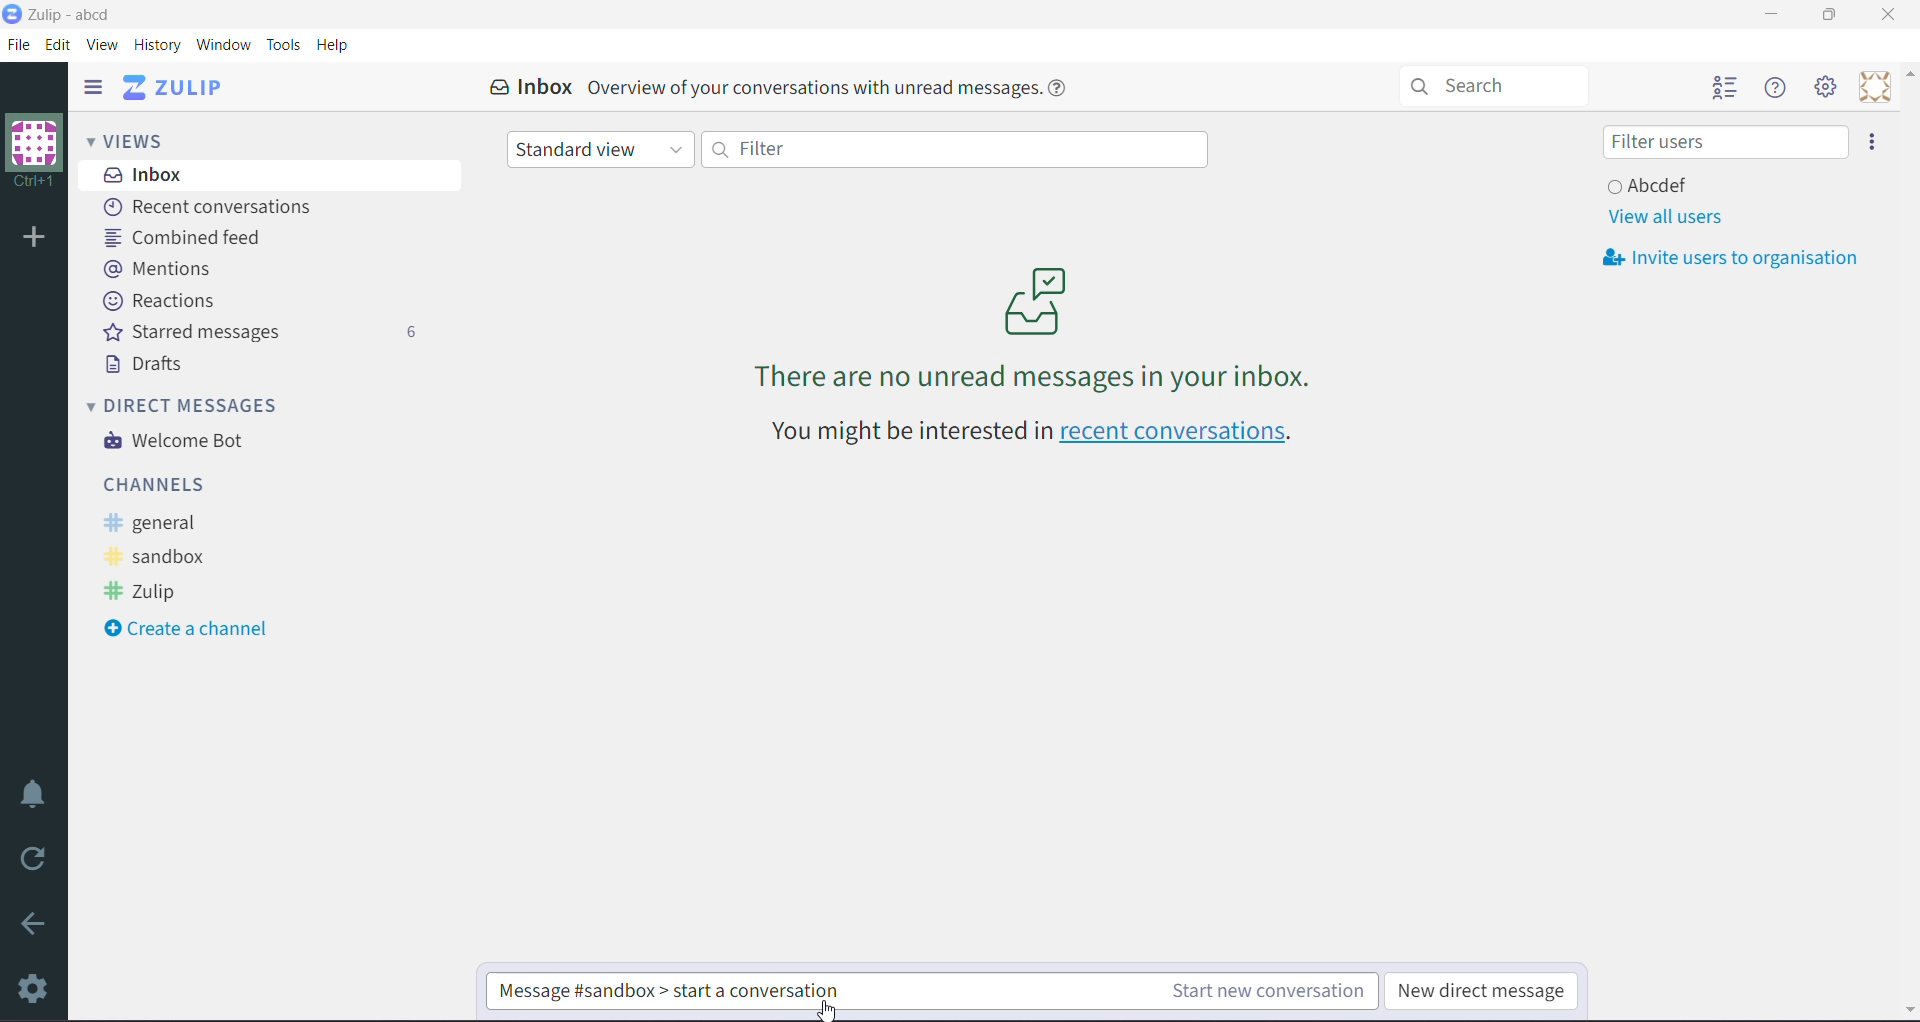 Image resolution: width=1920 pixels, height=1022 pixels. What do you see at coordinates (179, 442) in the screenshot?
I see `Welcome Bot` at bounding box center [179, 442].